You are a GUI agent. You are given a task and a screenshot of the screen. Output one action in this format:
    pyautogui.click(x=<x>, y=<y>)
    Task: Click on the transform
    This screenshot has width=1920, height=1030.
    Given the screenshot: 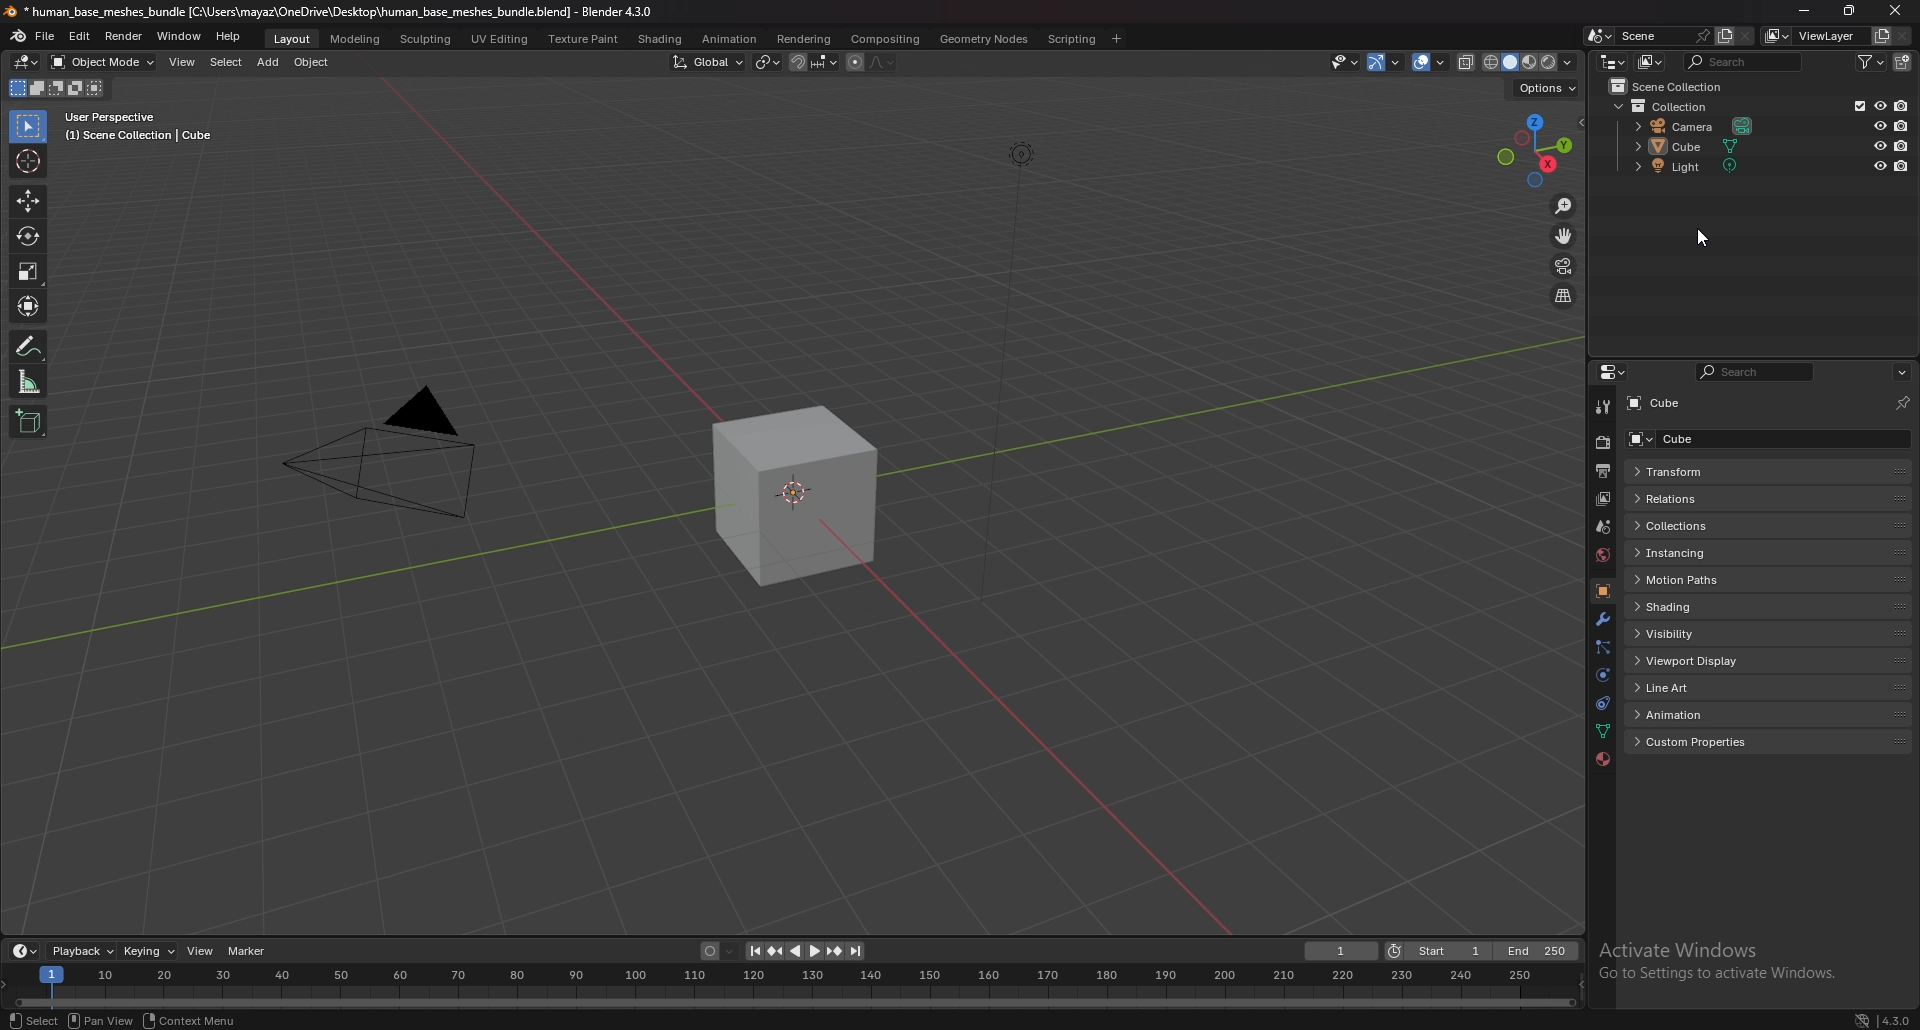 What is the action you would take?
    pyautogui.click(x=1699, y=471)
    